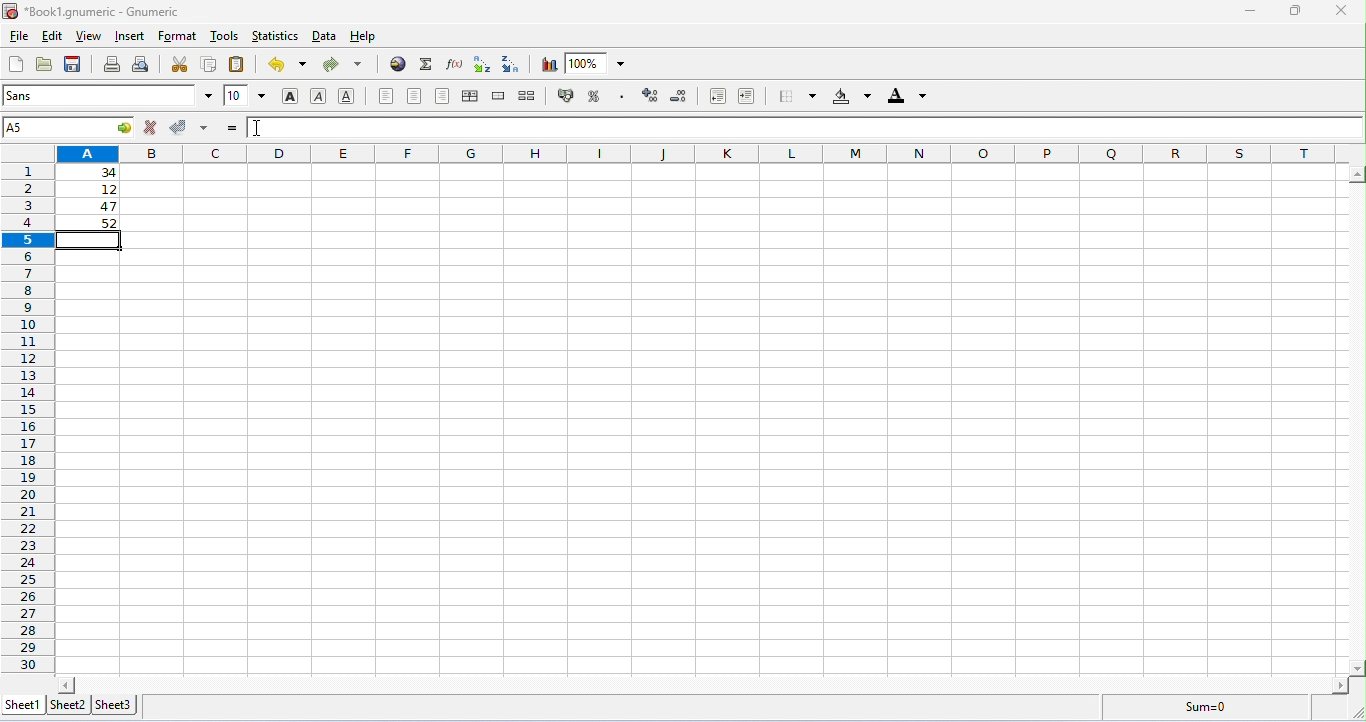  I want to click on formula, so click(1206, 706).